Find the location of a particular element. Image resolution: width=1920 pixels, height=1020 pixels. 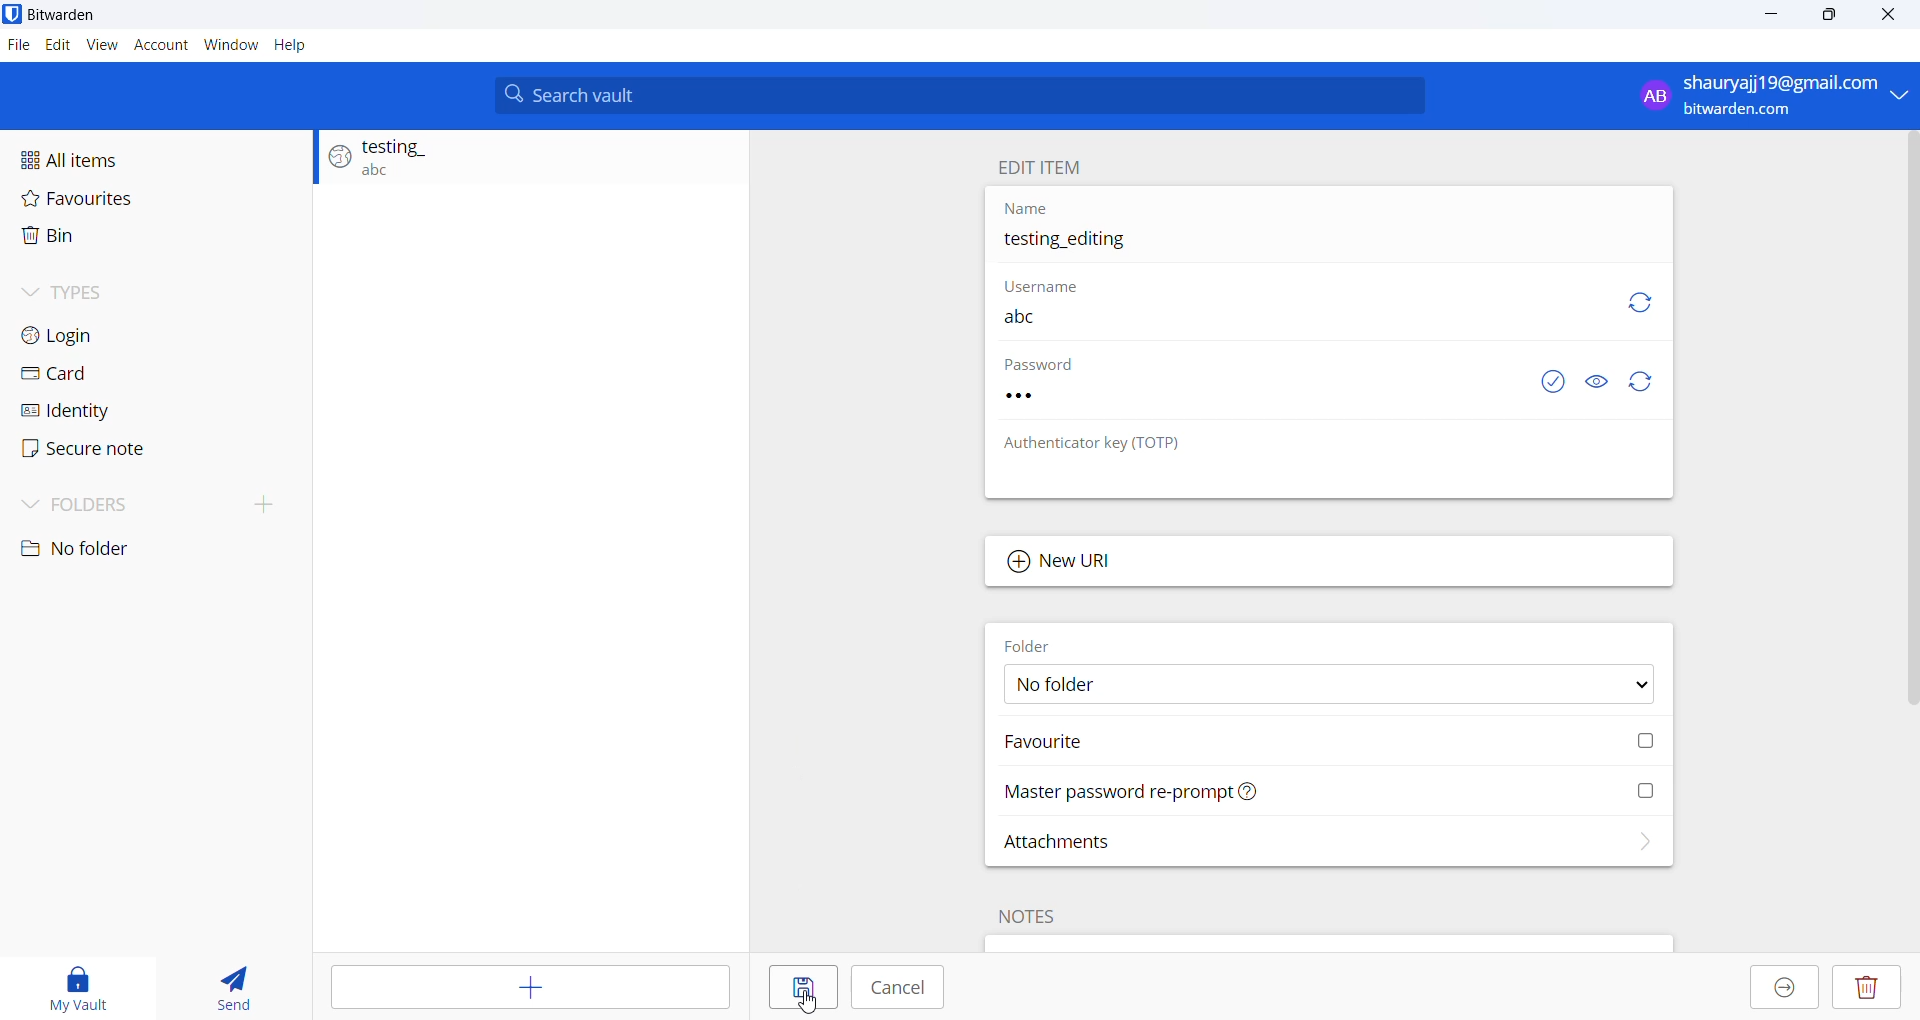

Delete is located at coordinates (1865, 989).